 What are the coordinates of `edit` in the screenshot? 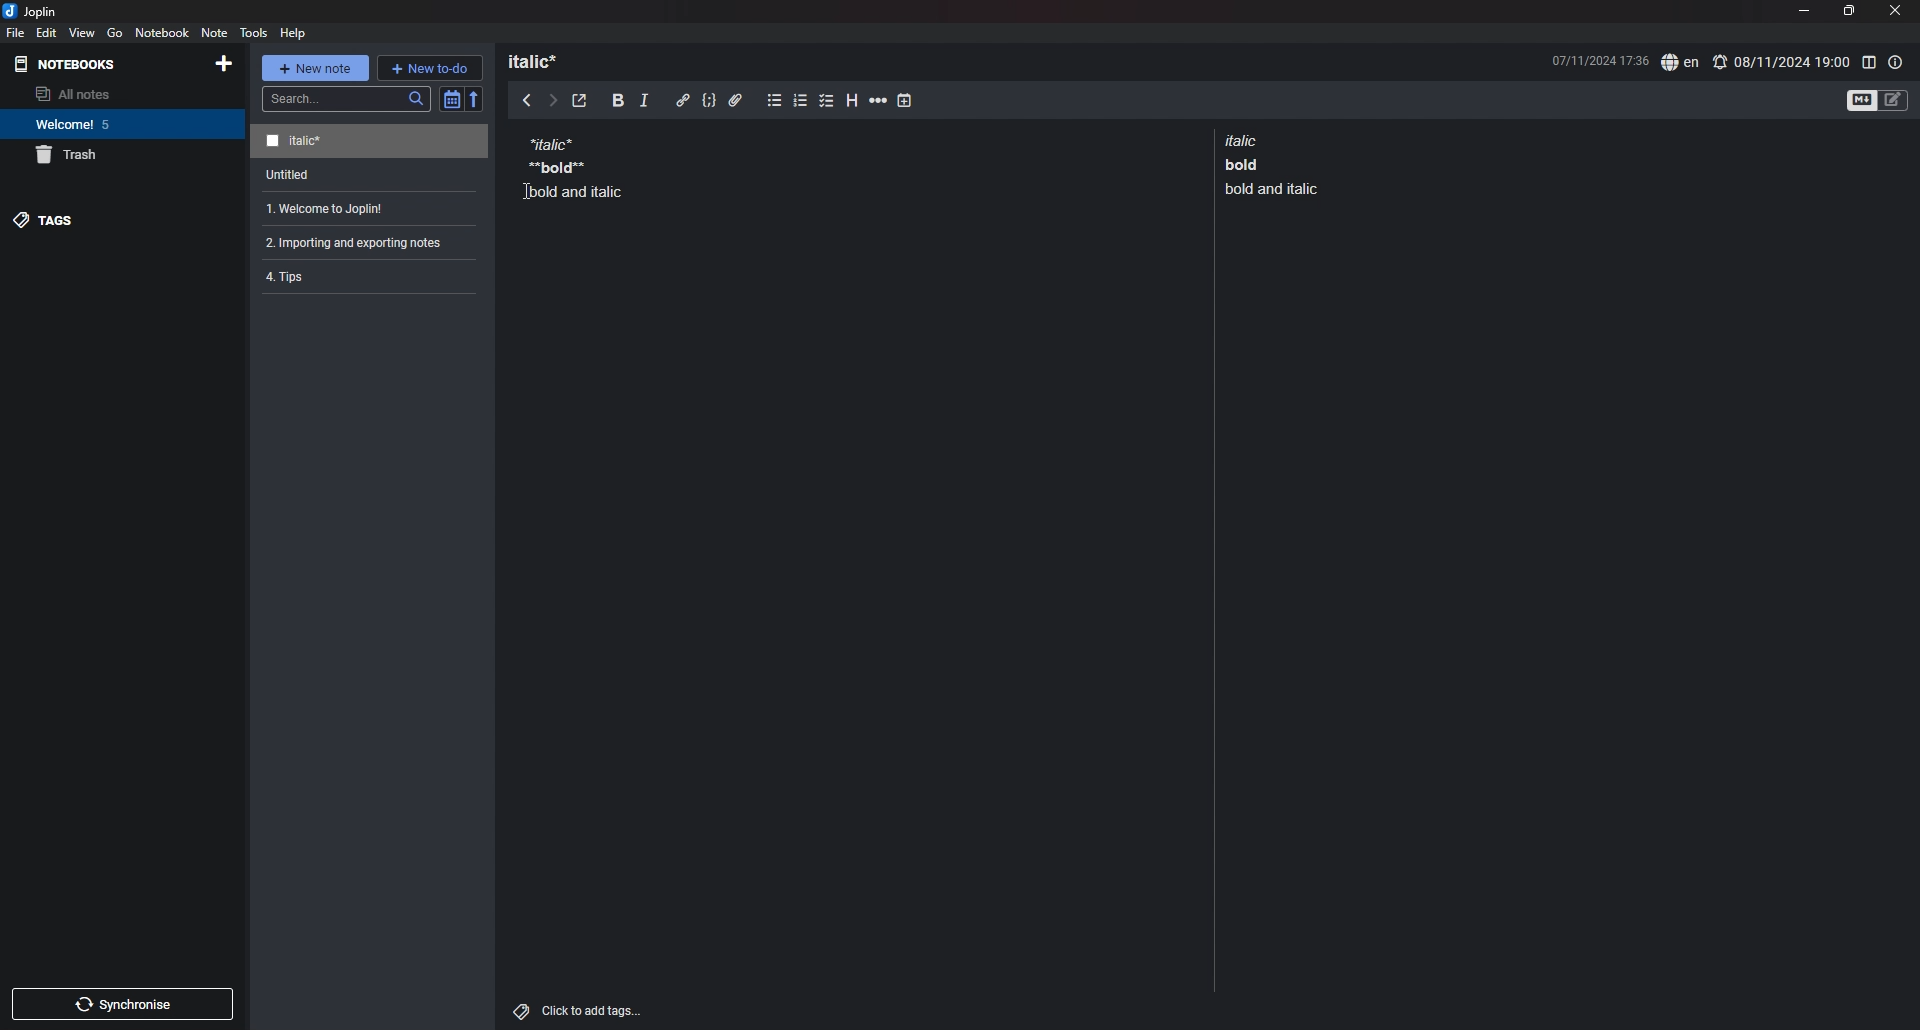 It's located at (47, 32).